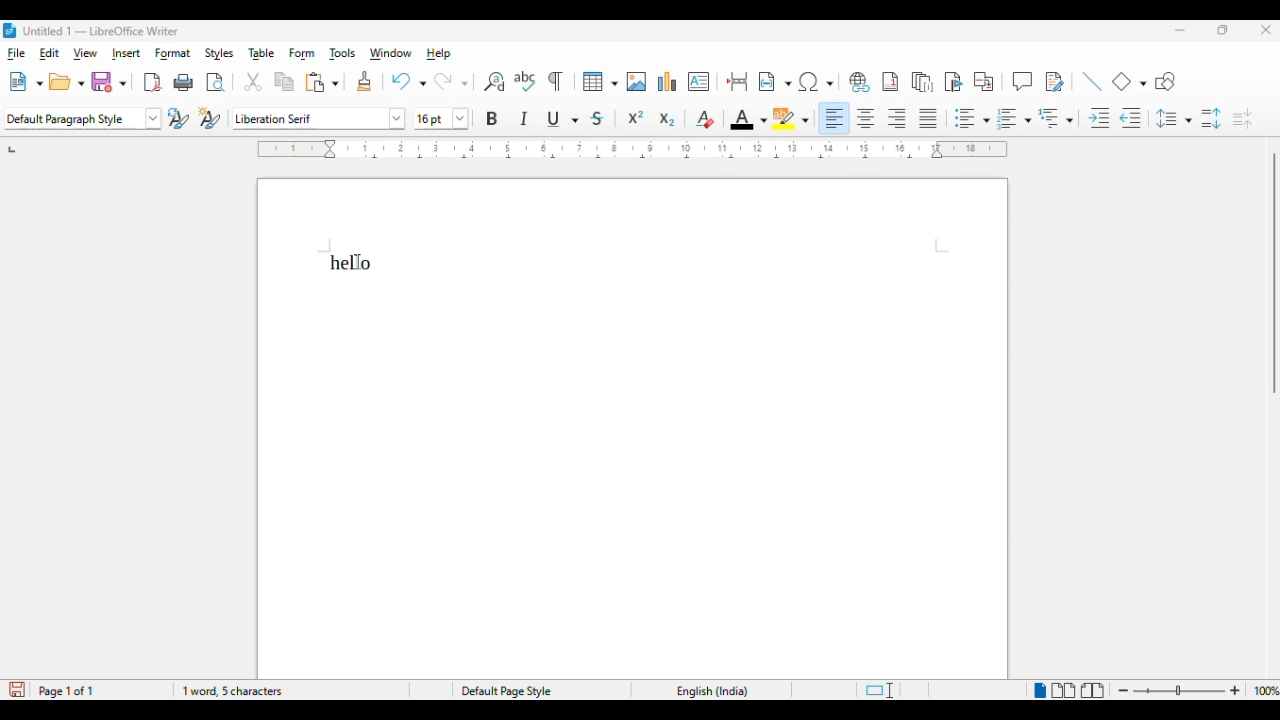 The image size is (1280, 720). I want to click on increase paragraph spacing, so click(1211, 119).